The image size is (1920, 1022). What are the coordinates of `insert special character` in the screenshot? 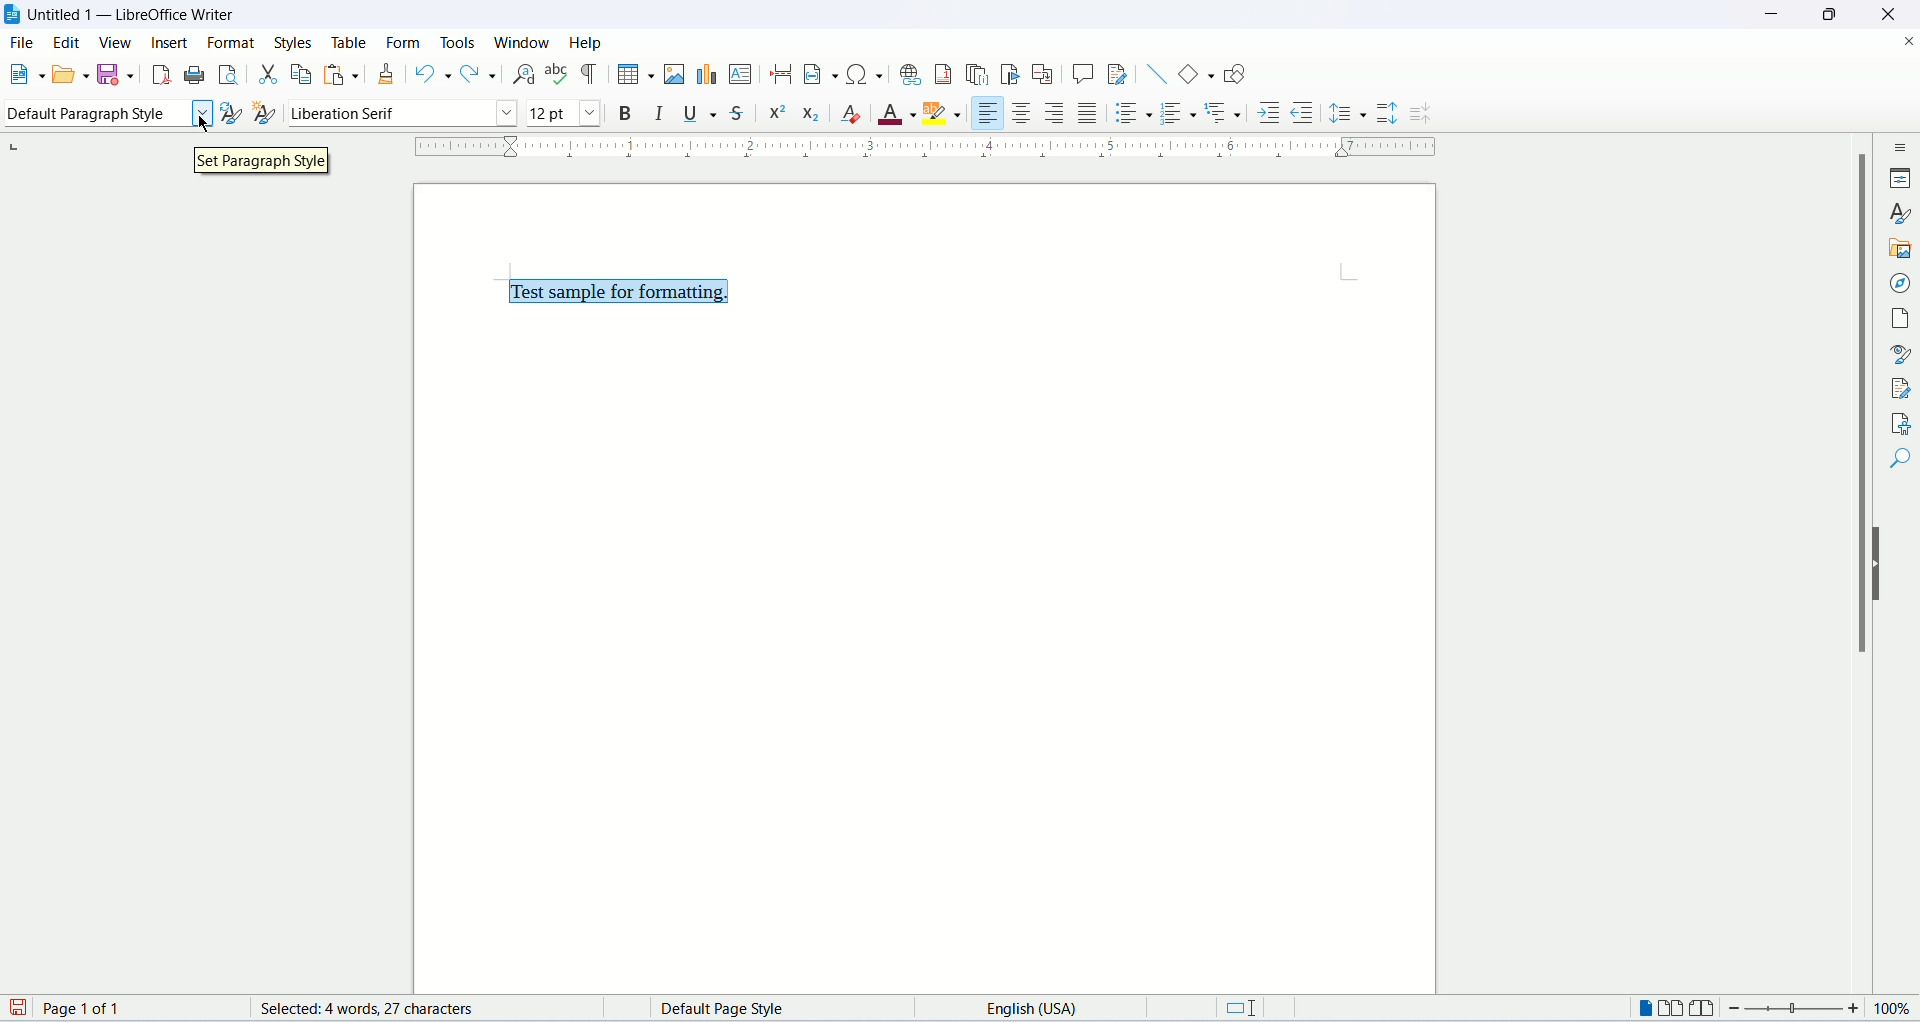 It's located at (861, 74).